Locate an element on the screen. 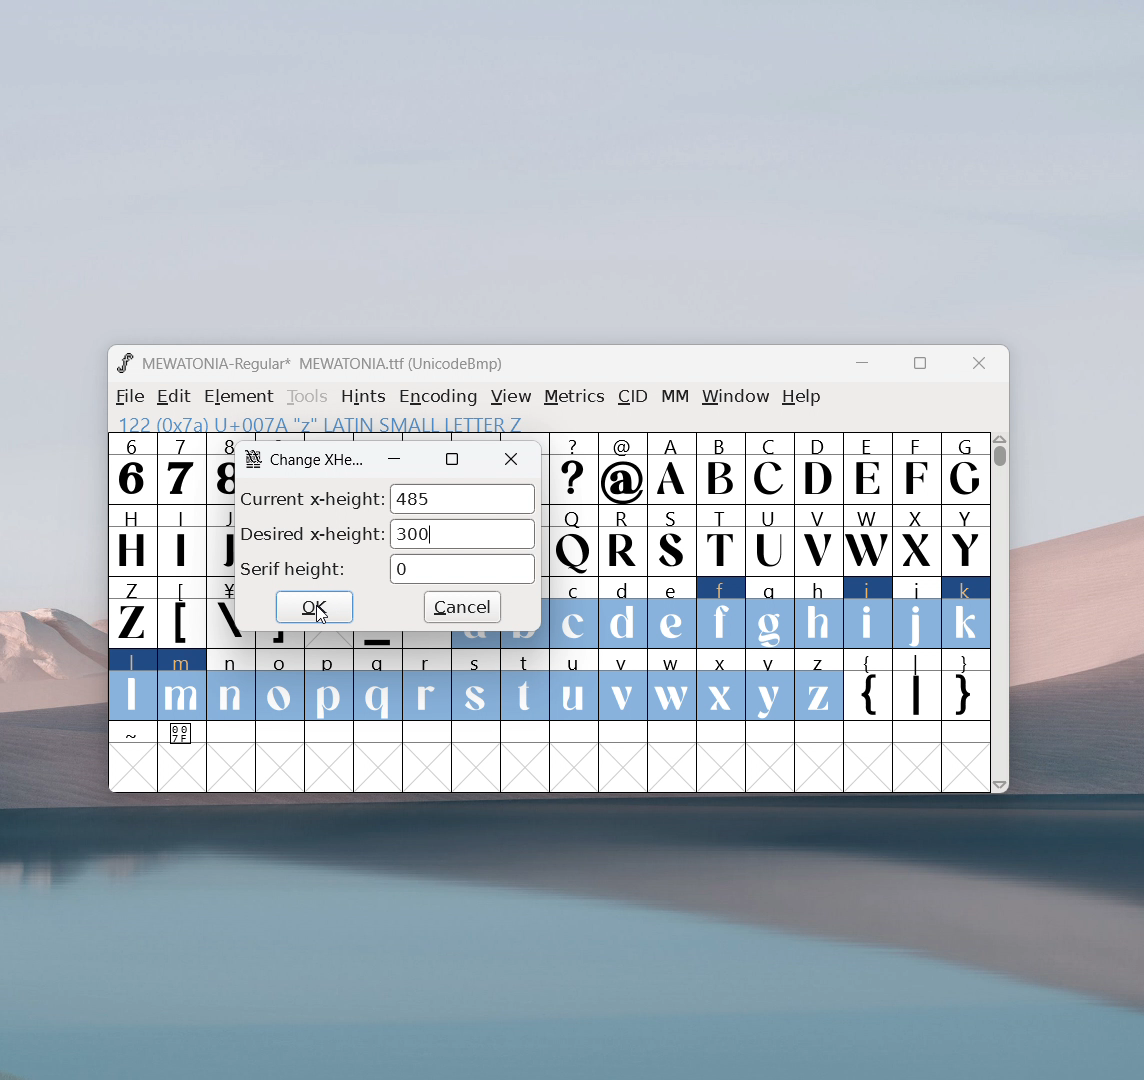 The height and width of the screenshot is (1080, 1144). maximize is located at coordinates (452, 459).